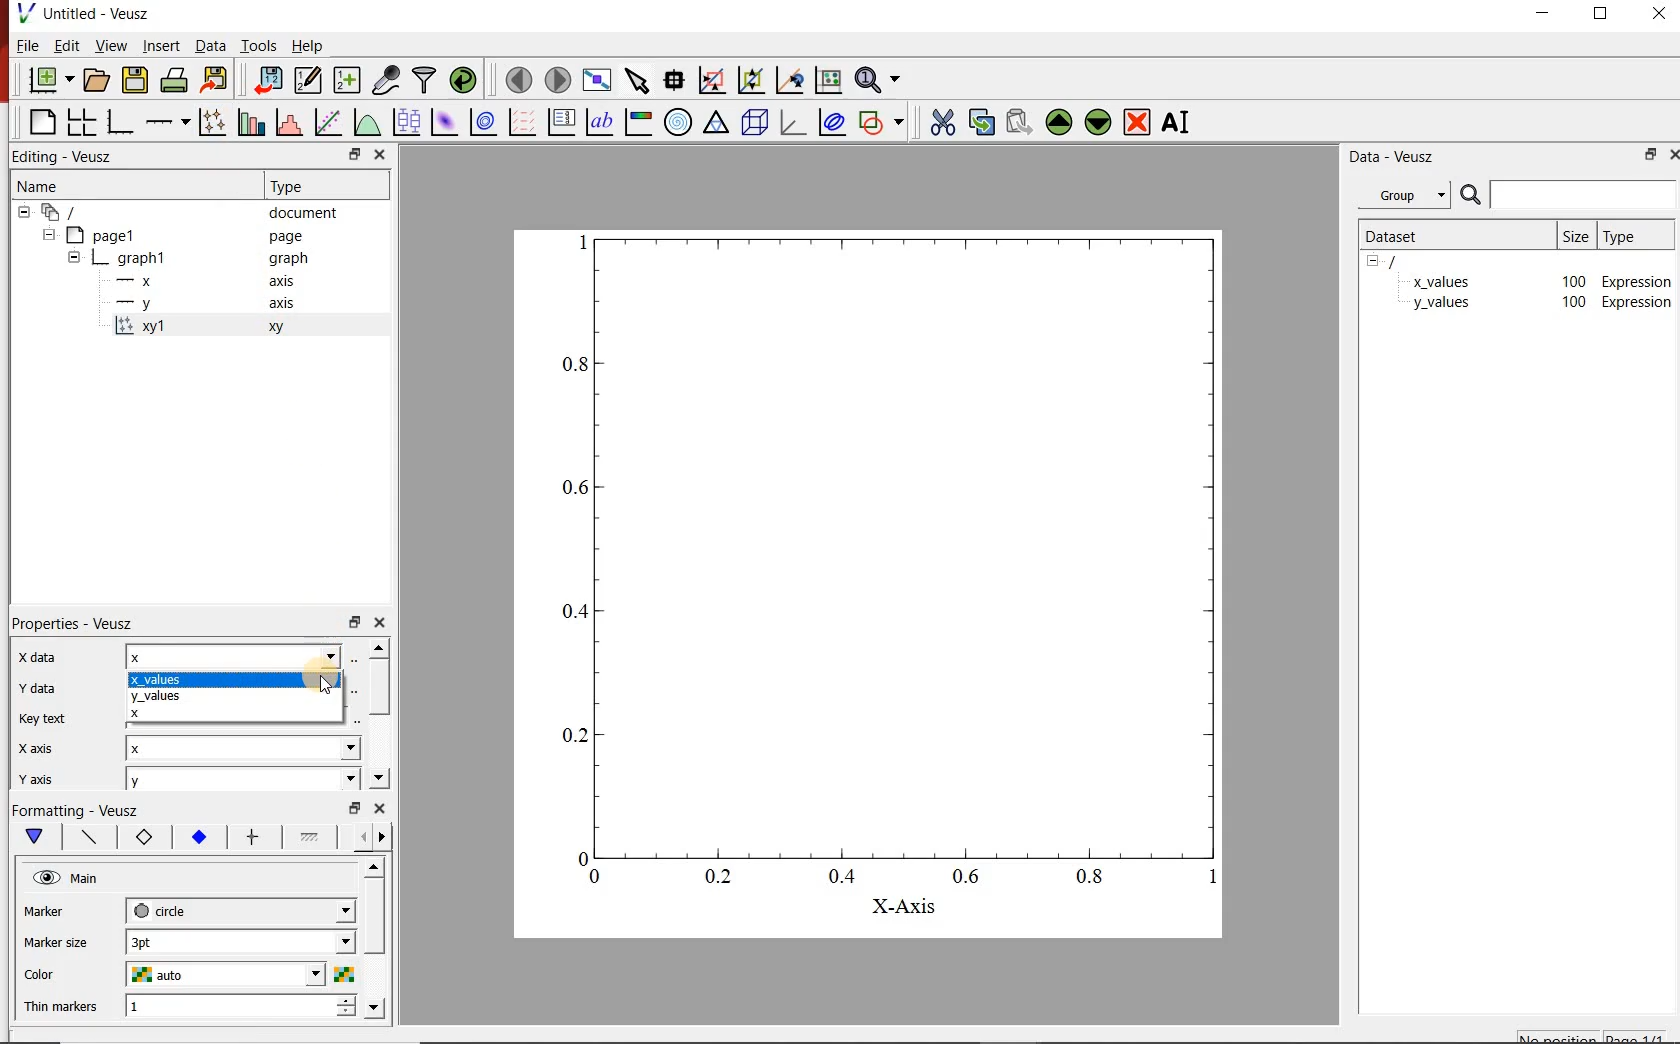 This screenshot has height=1044, width=1680. What do you see at coordinates (44, 780) in the screenshot?
I see `| Y ais` at bounding box center [44, 780].